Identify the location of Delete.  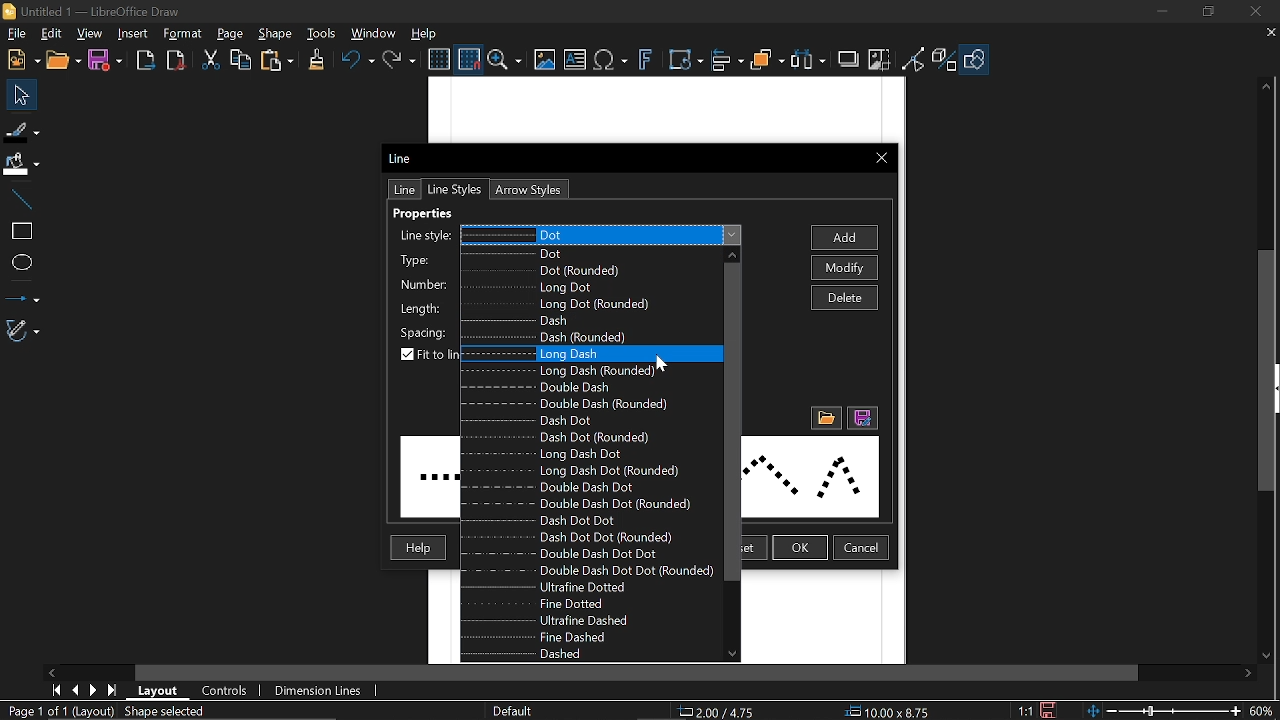
(844, 297).